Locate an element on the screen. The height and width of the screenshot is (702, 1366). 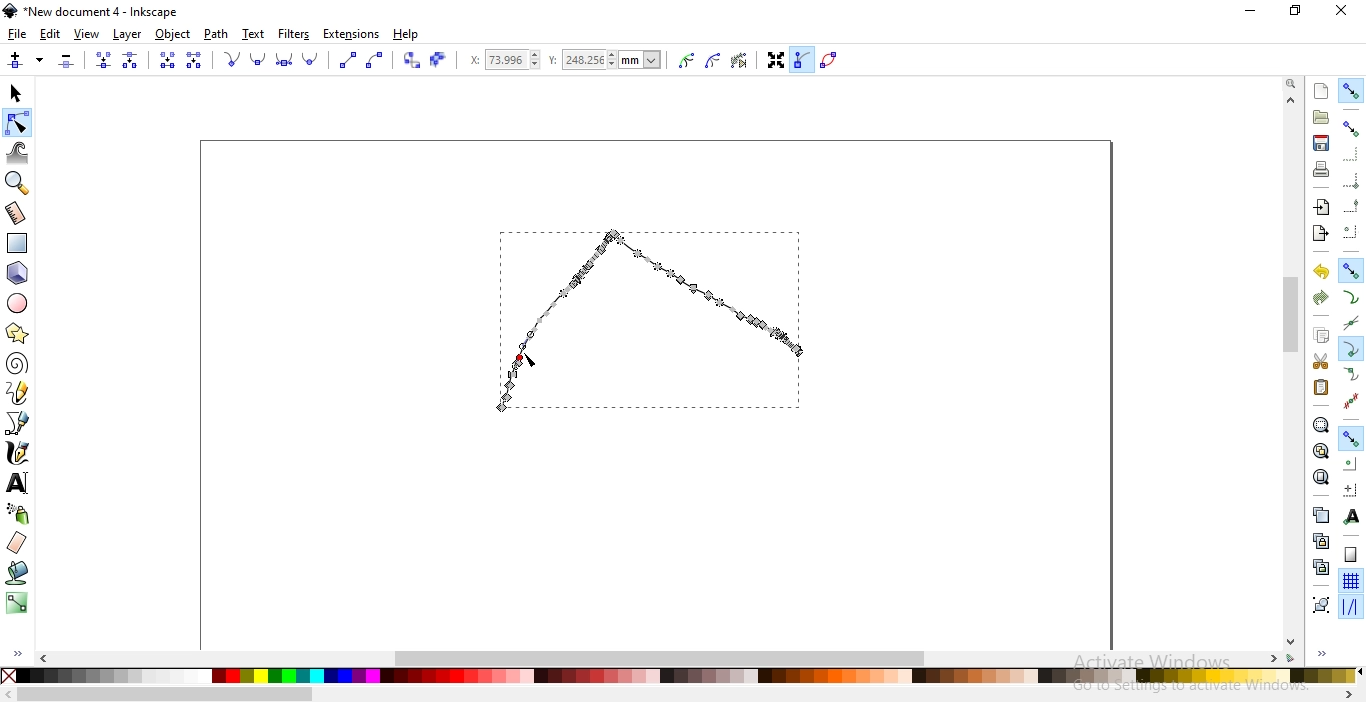
zoom in or out is located at coordinates (15, 183).